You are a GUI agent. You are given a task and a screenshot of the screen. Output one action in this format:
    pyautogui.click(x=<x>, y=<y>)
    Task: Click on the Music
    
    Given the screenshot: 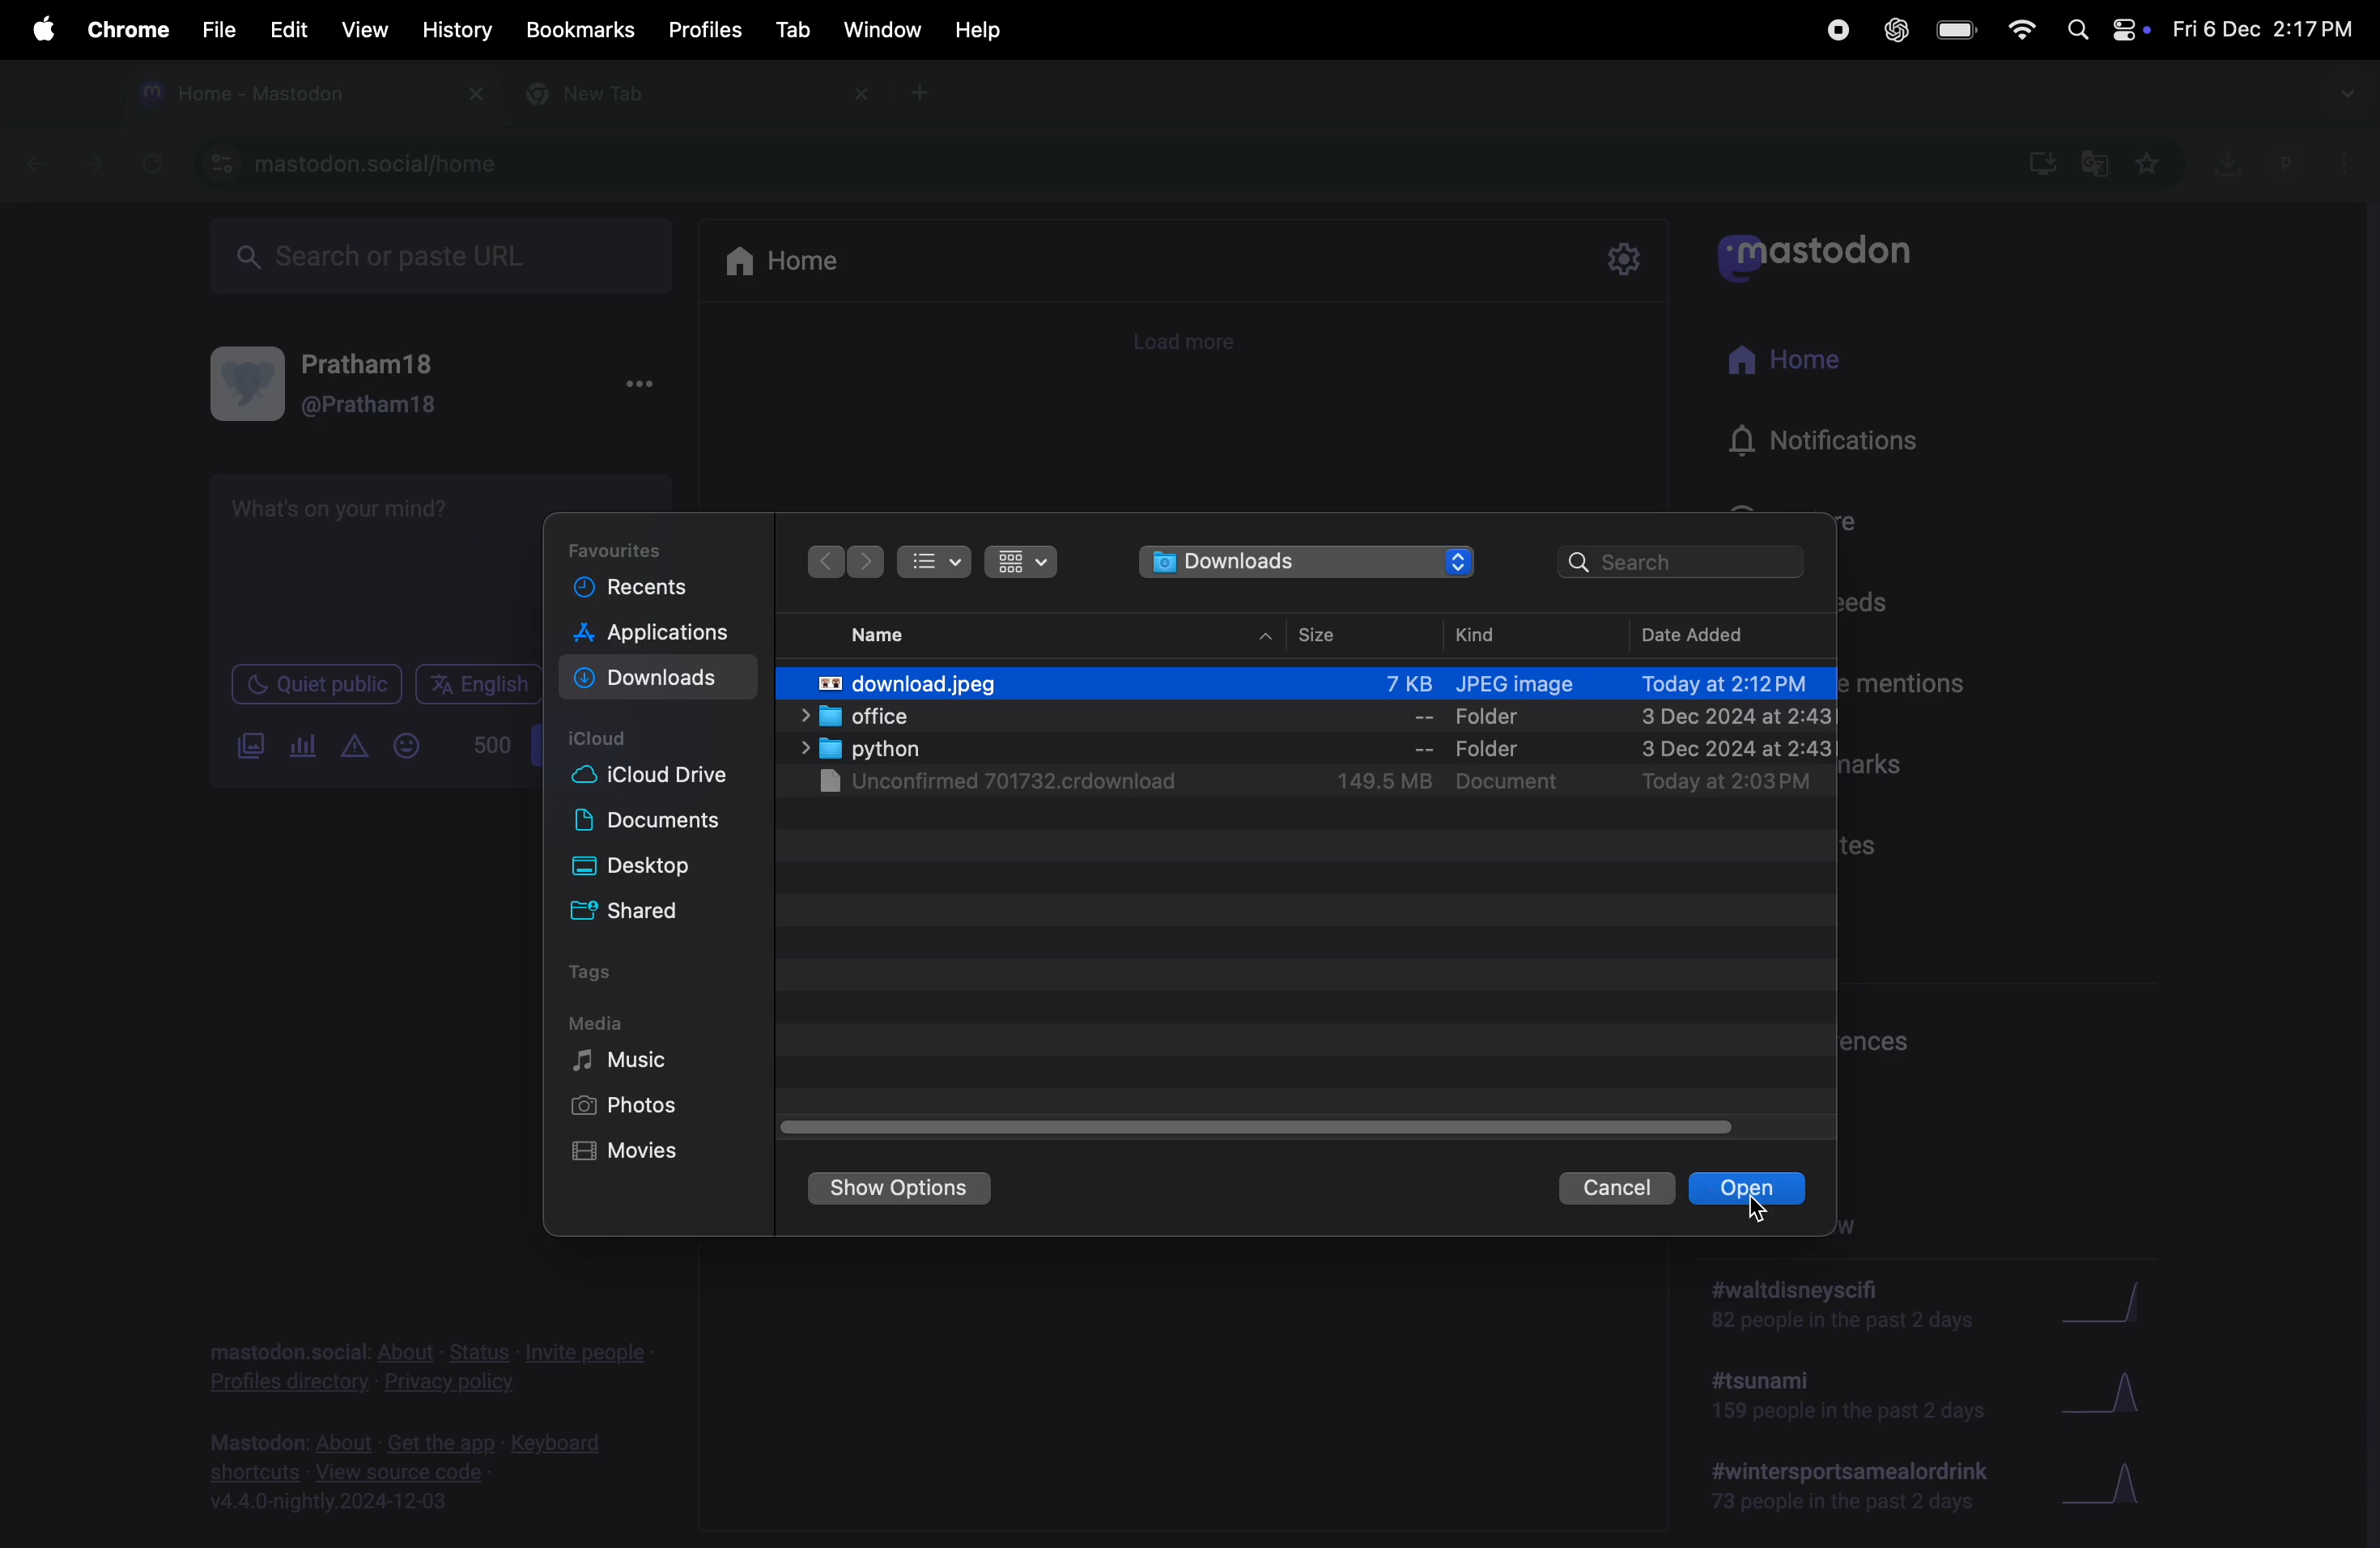 What is the action you would take?
    pyautogui.click(x=628, y=1064)
    